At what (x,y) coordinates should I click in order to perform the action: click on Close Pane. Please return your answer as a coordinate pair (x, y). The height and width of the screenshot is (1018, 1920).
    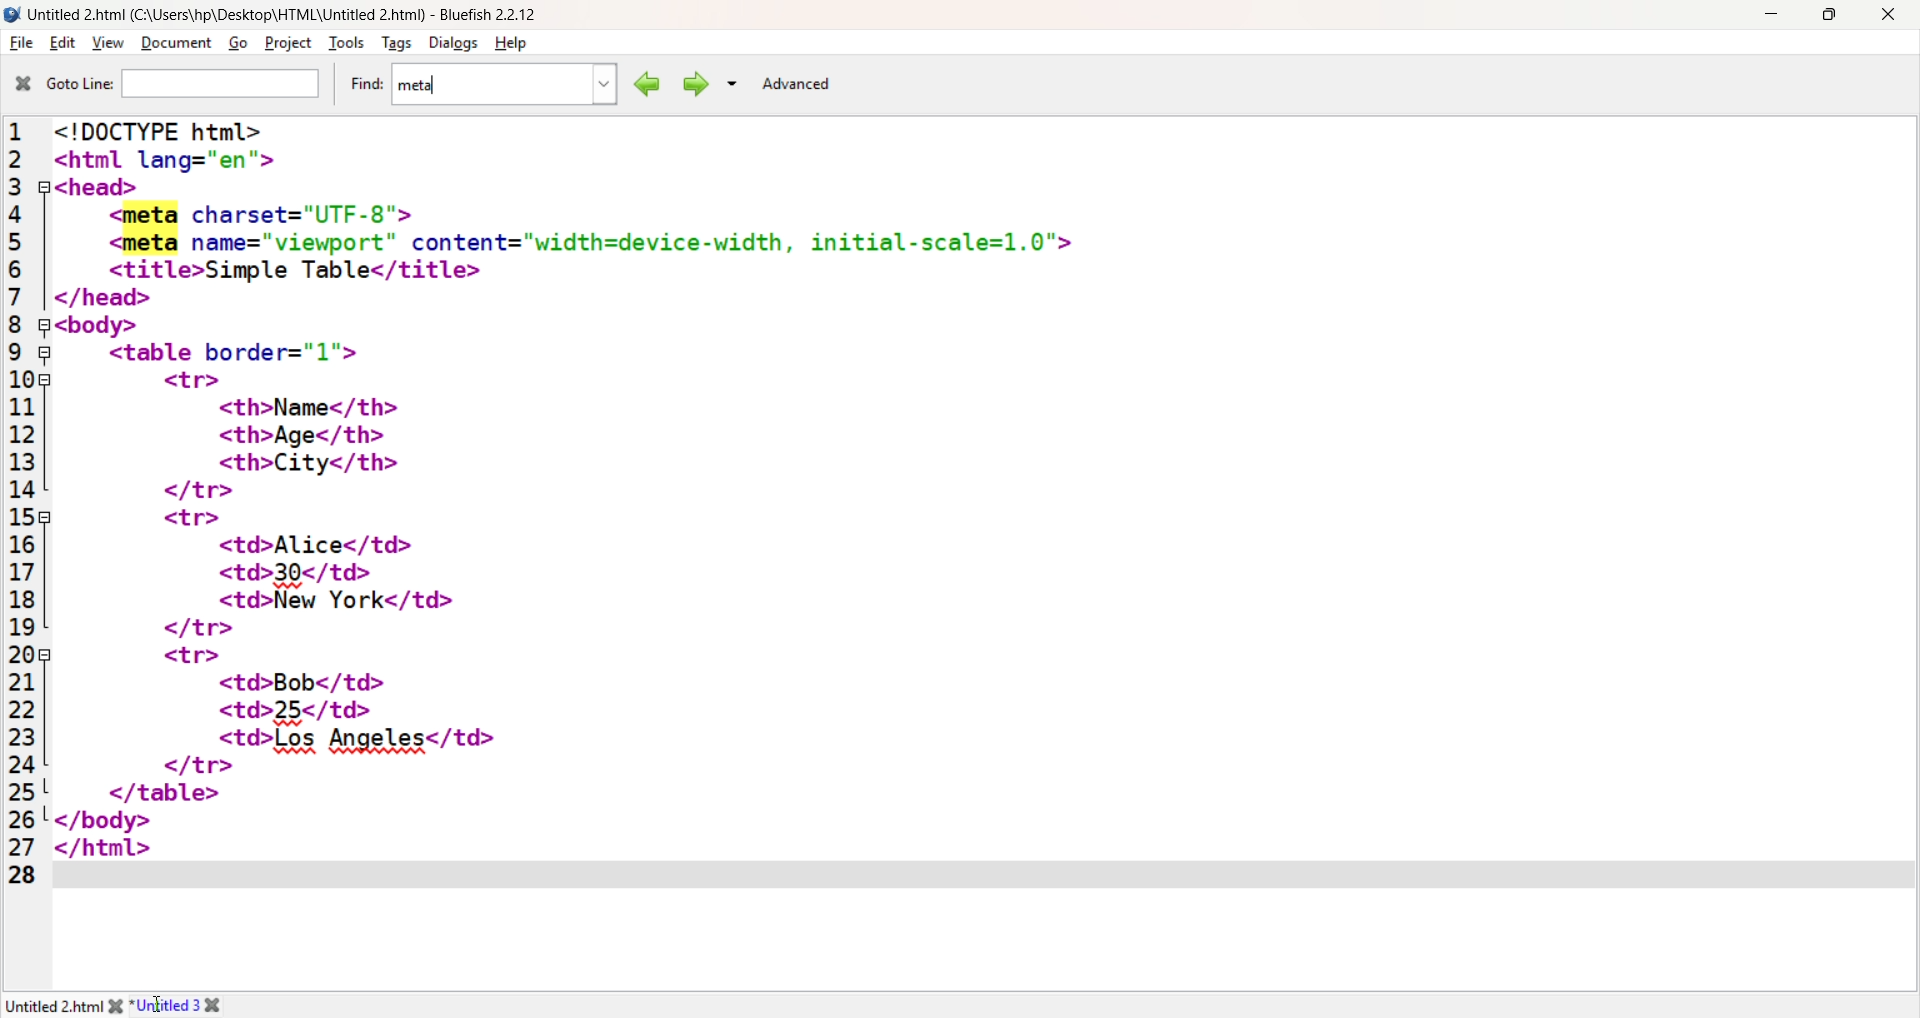
    Looking at the image, I should click on (21, 84).